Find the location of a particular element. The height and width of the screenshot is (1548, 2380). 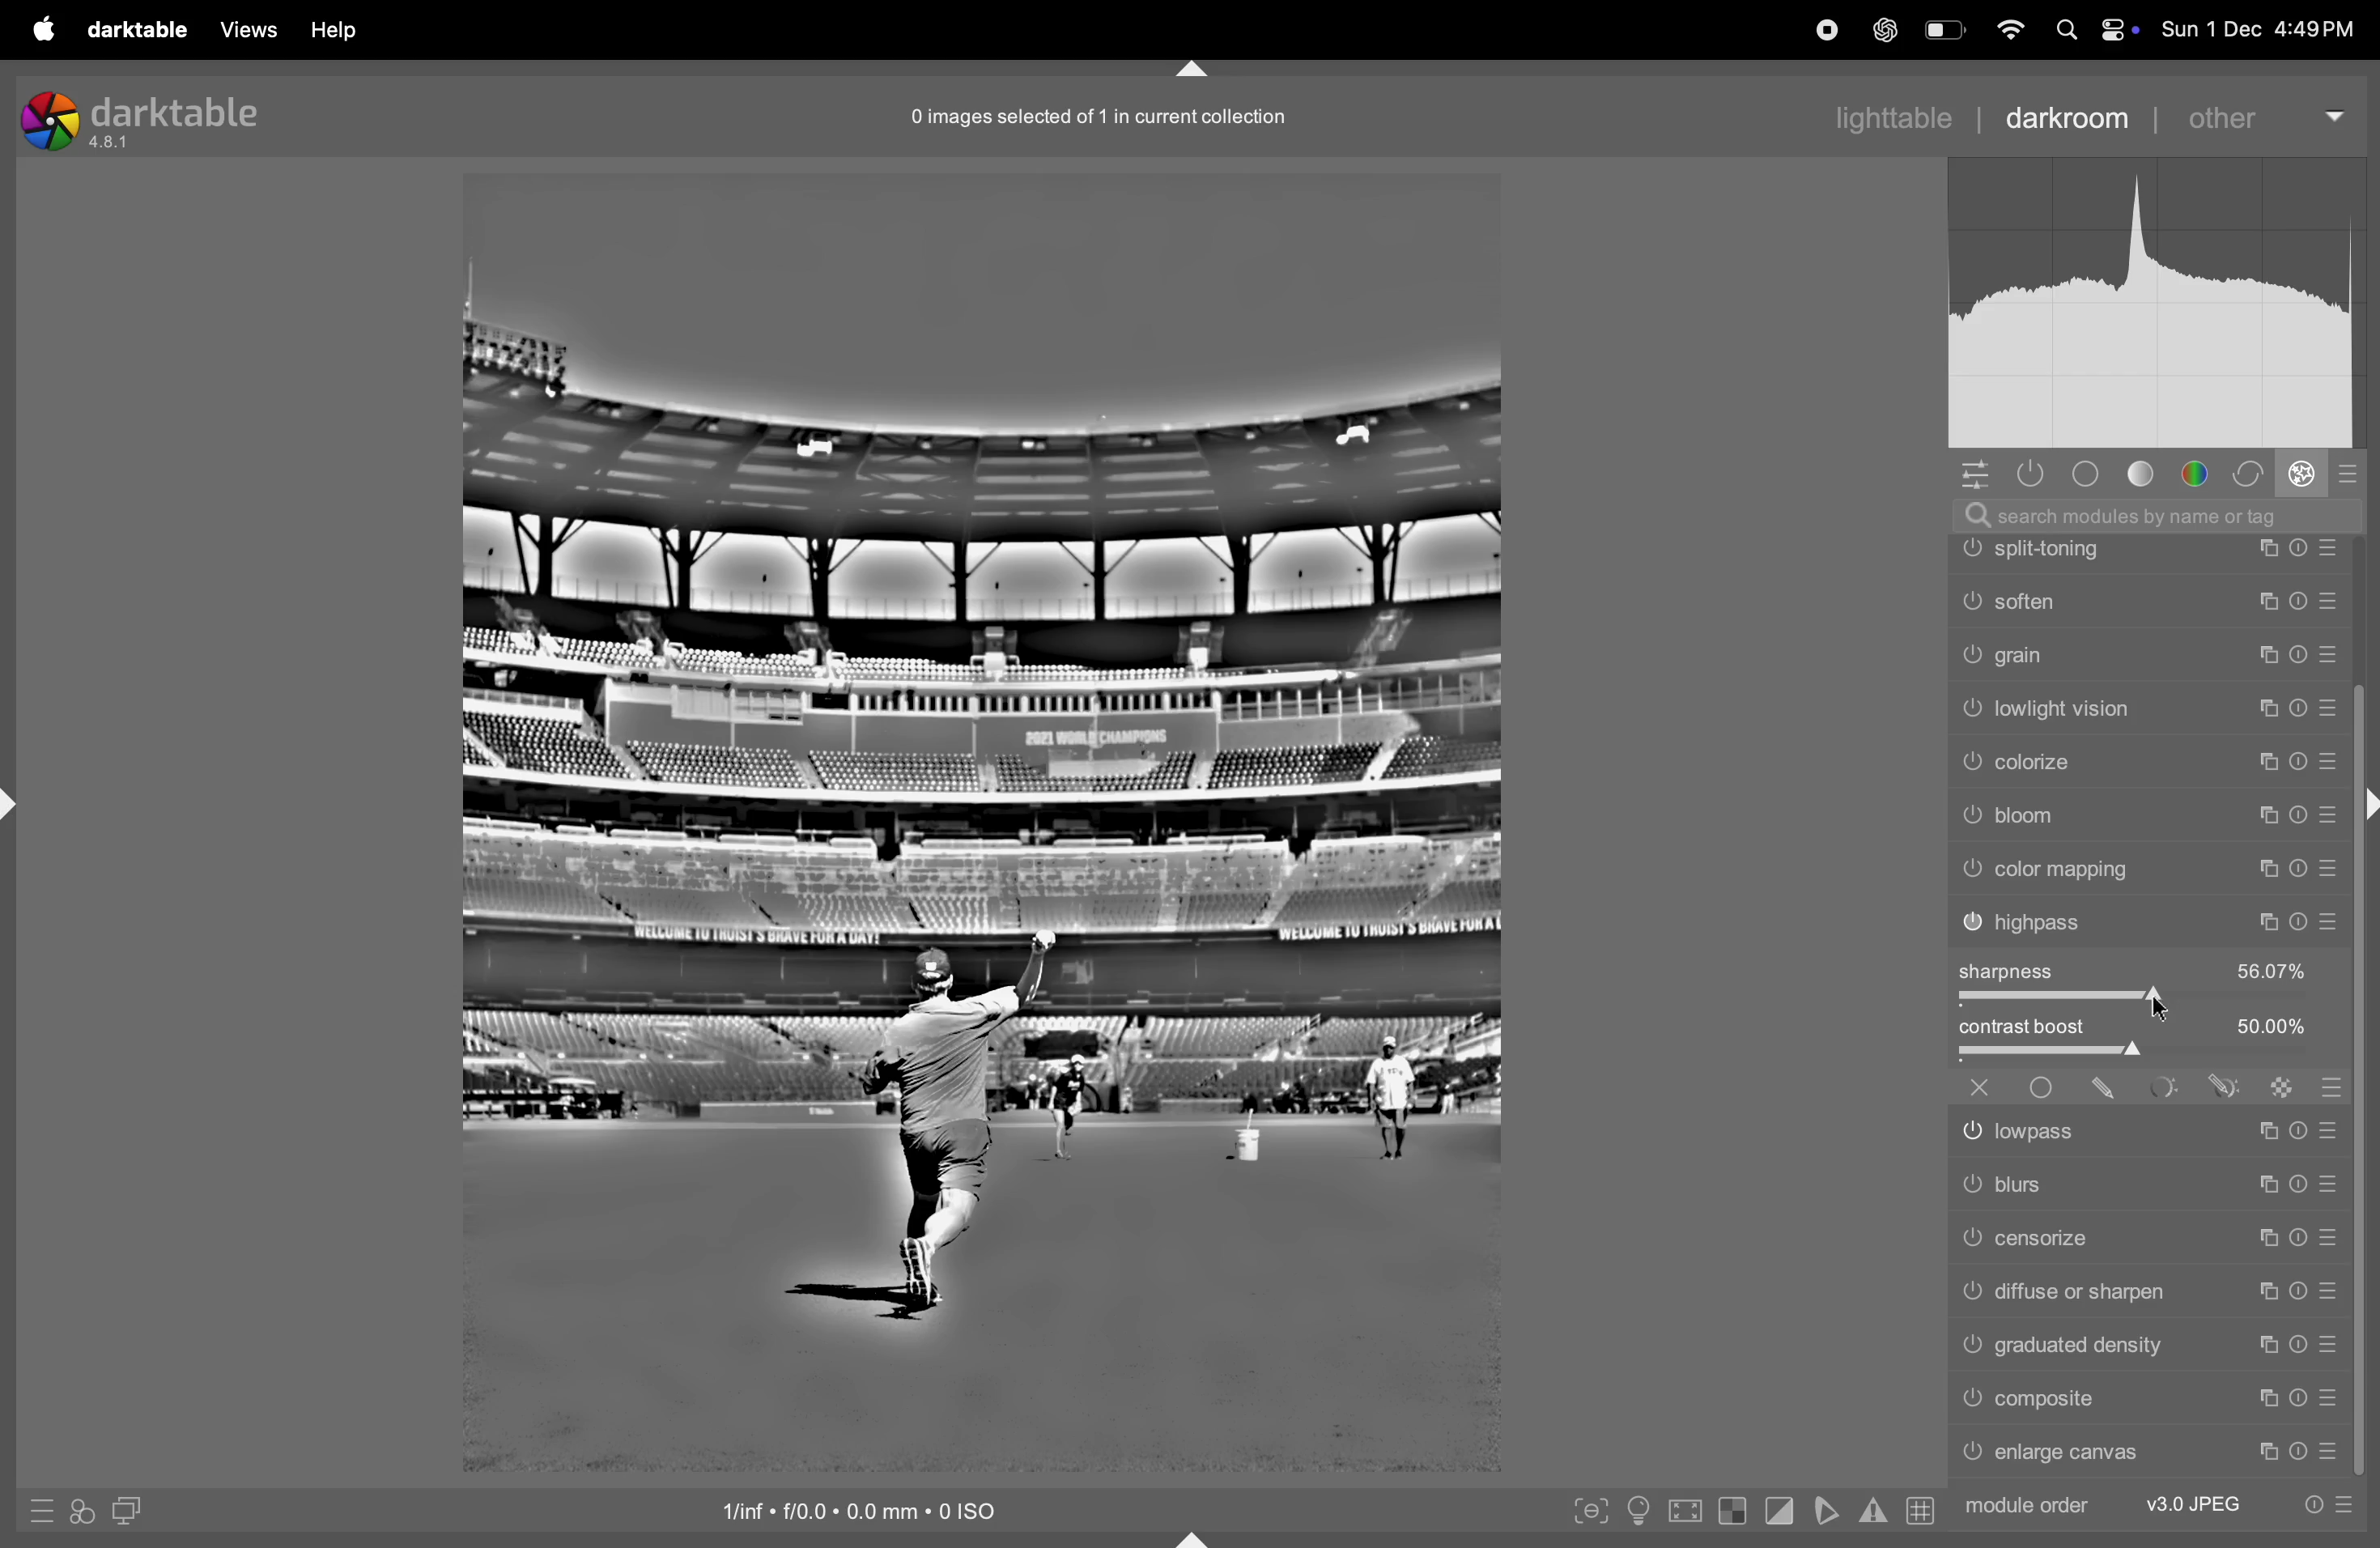

apple widgets is located at coordinates (2098, 29).